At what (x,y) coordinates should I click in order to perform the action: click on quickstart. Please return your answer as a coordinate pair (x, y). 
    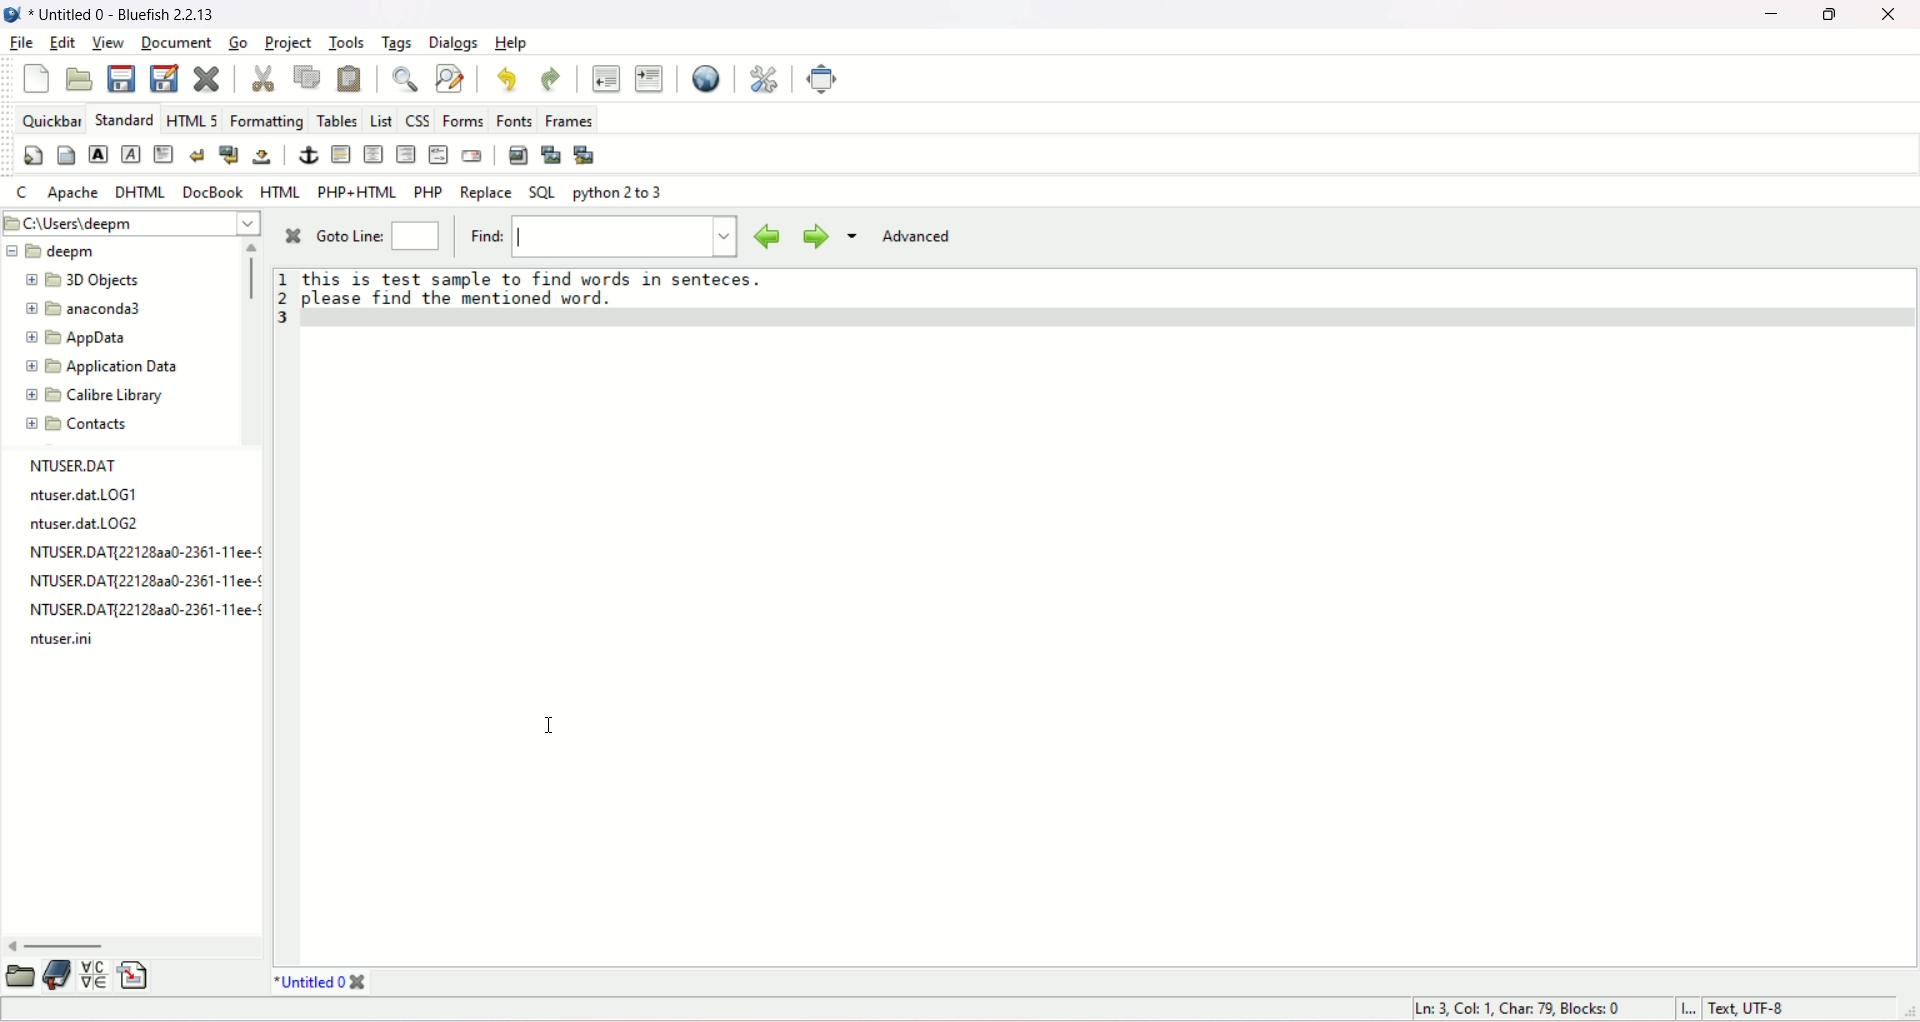
    Looking at the image, I should click on (33, 156).